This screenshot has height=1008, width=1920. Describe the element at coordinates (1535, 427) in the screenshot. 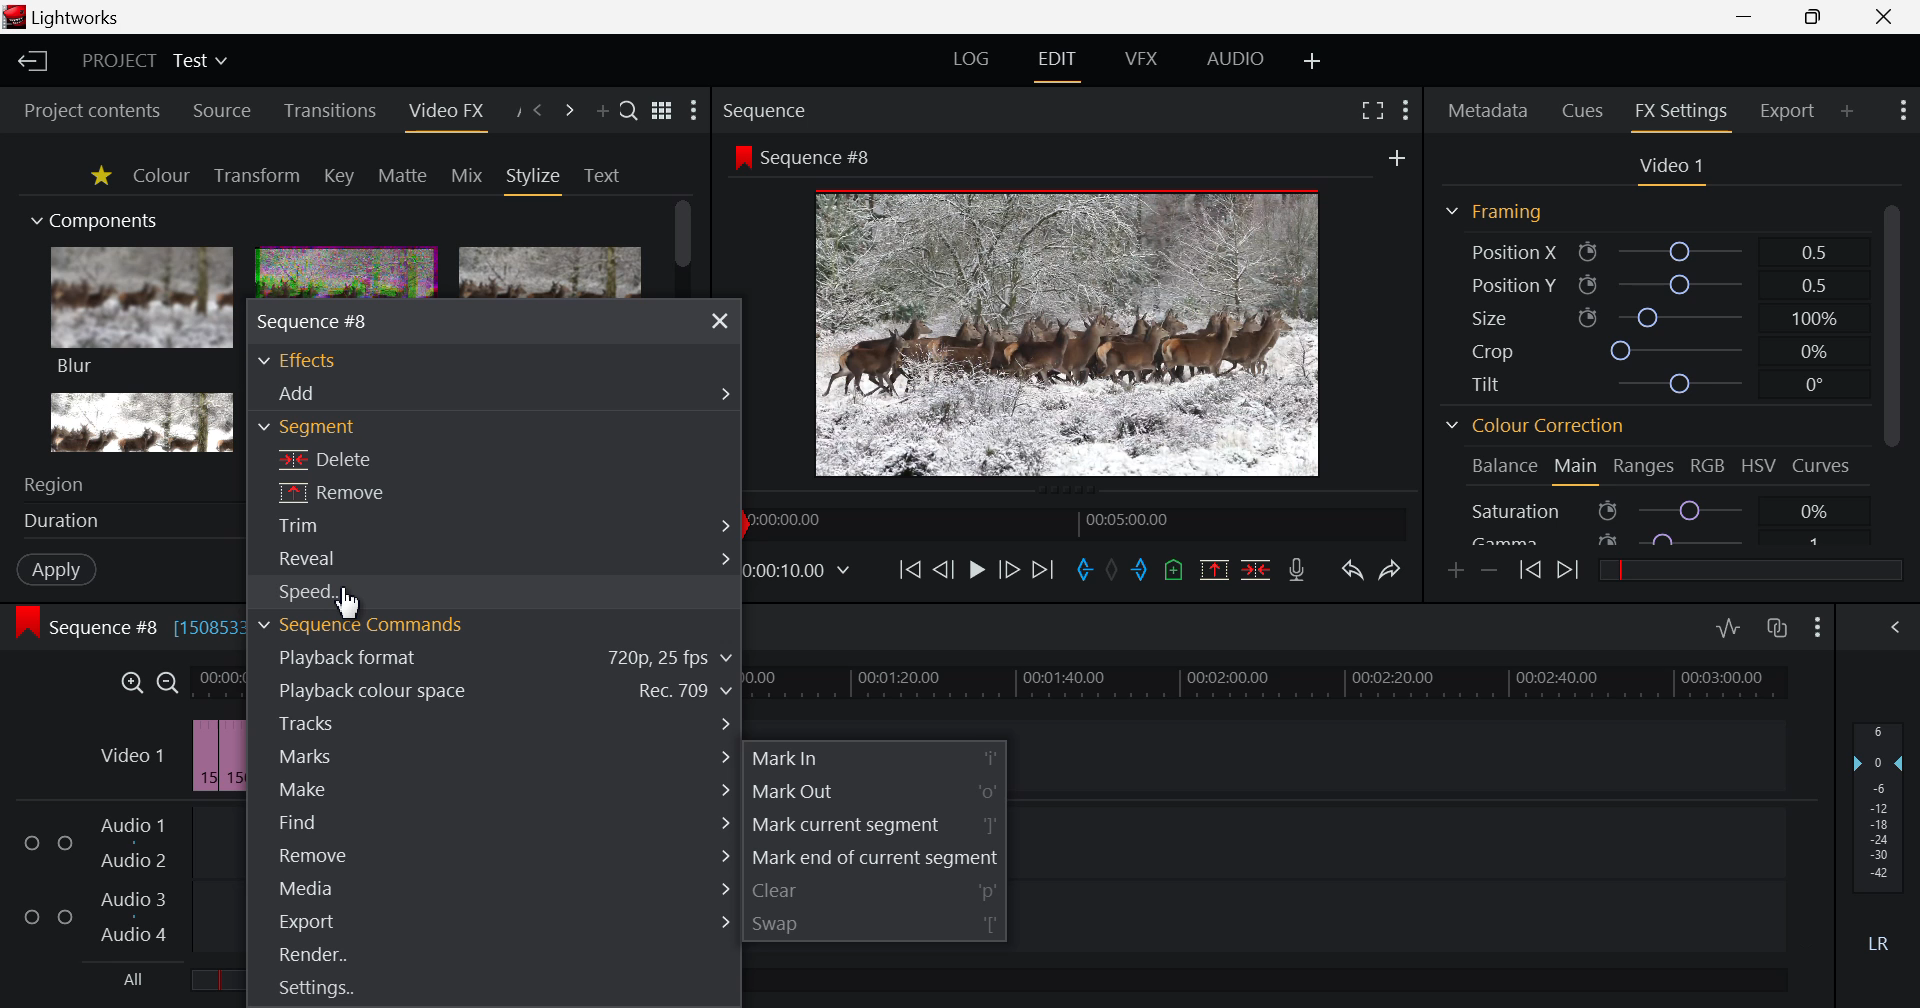

I see `Colour Correction` at that location.